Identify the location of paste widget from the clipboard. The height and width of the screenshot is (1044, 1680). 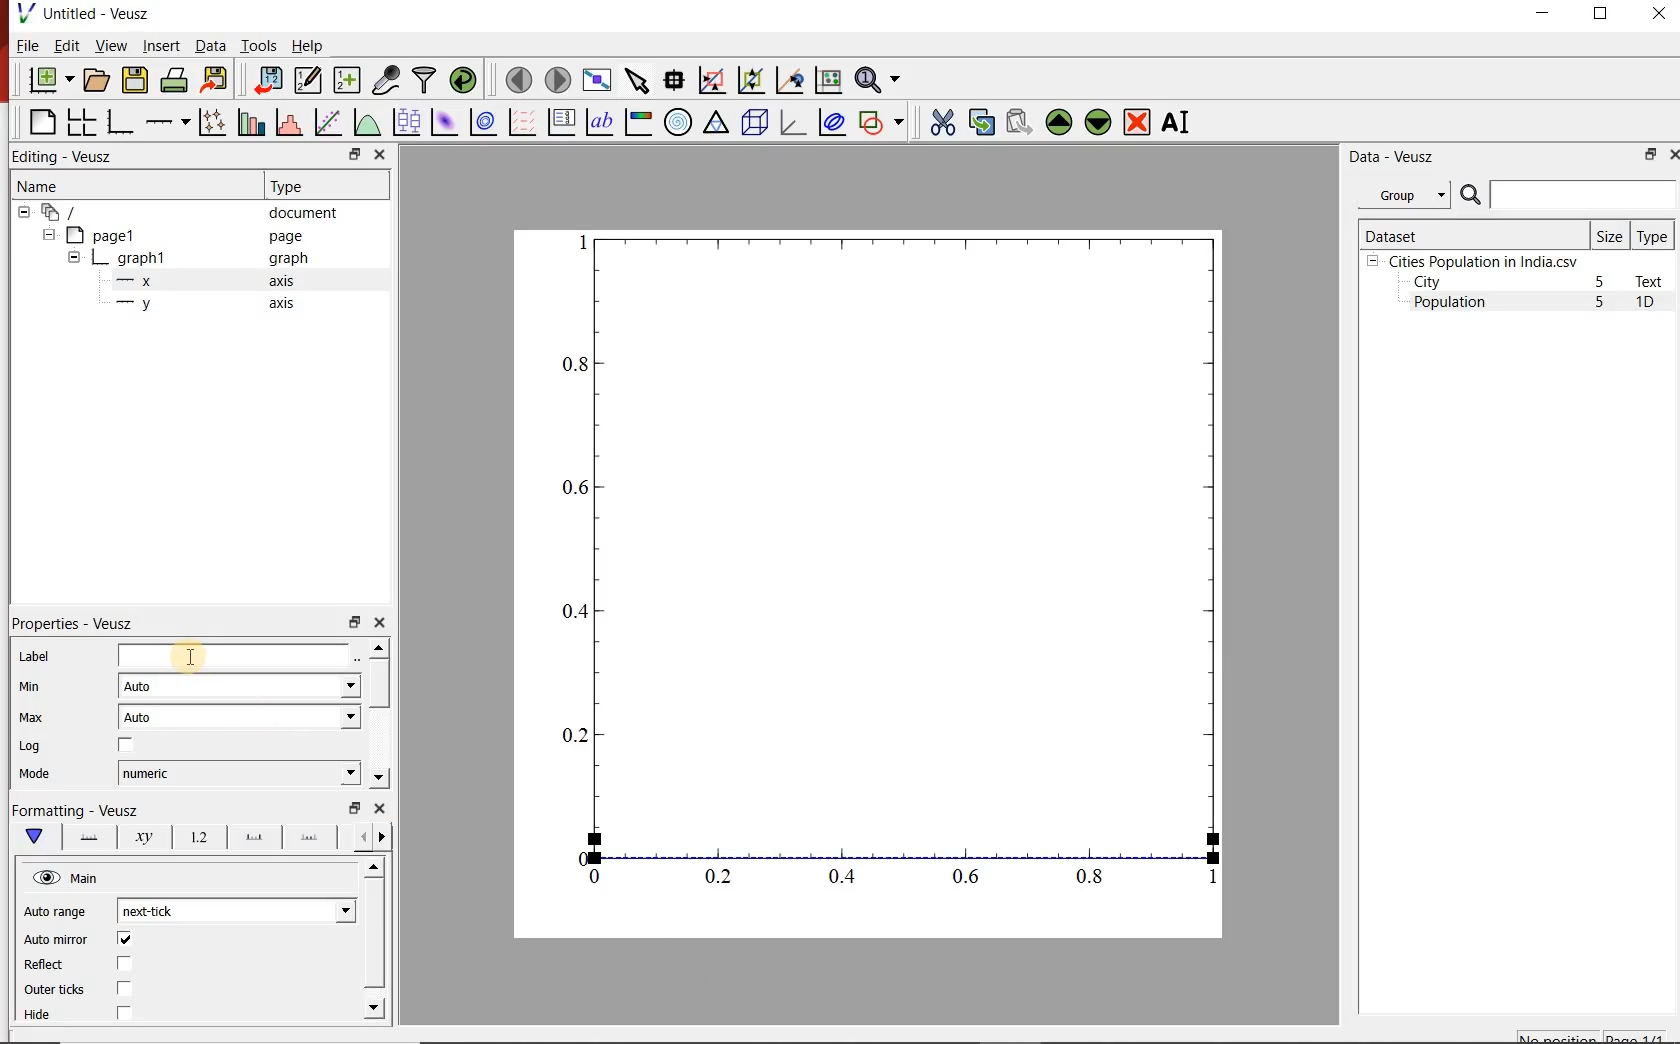
(1019, 122).